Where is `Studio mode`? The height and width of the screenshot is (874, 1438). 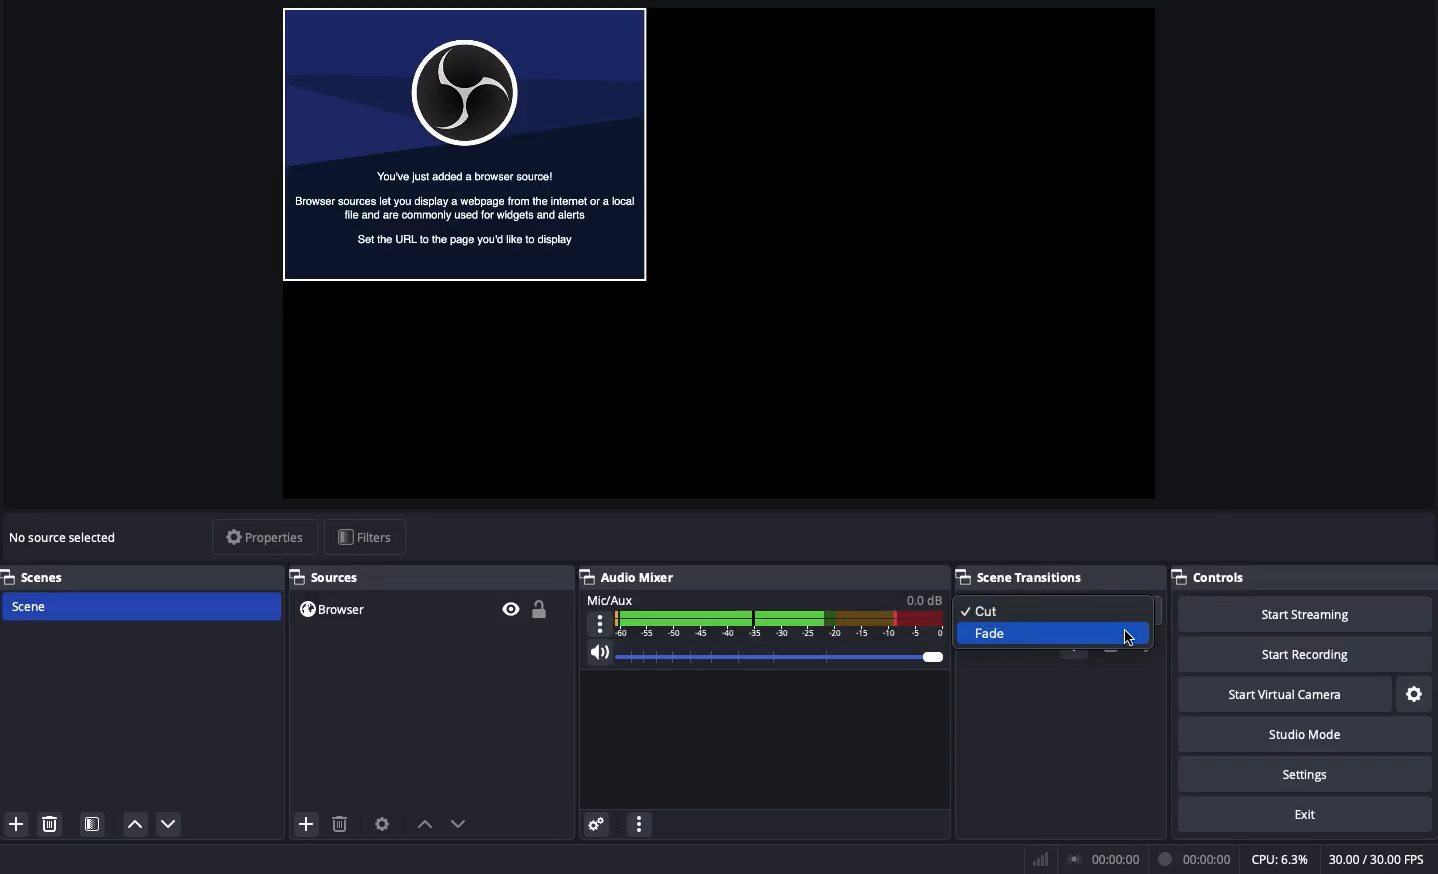 Studio mode is located at coordinates (1300, 734).